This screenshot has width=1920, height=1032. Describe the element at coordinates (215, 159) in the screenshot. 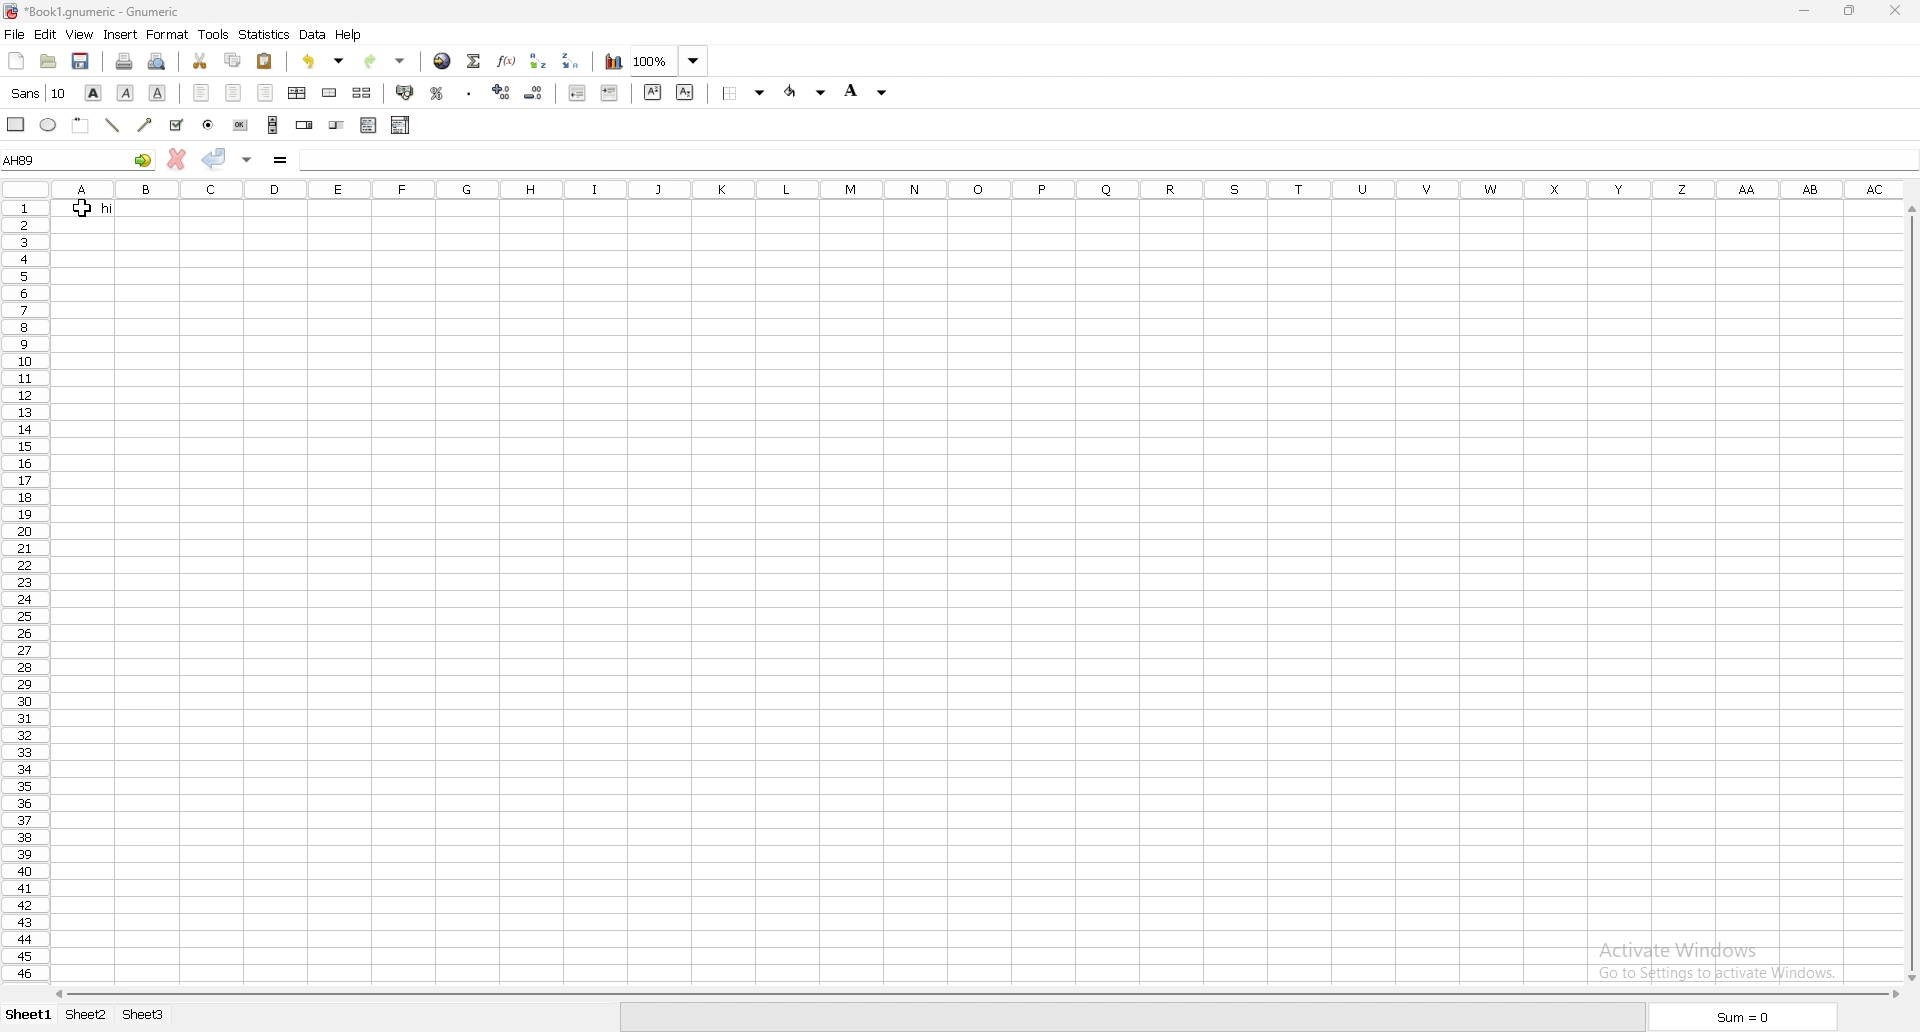

I see `accept changes` at that location.